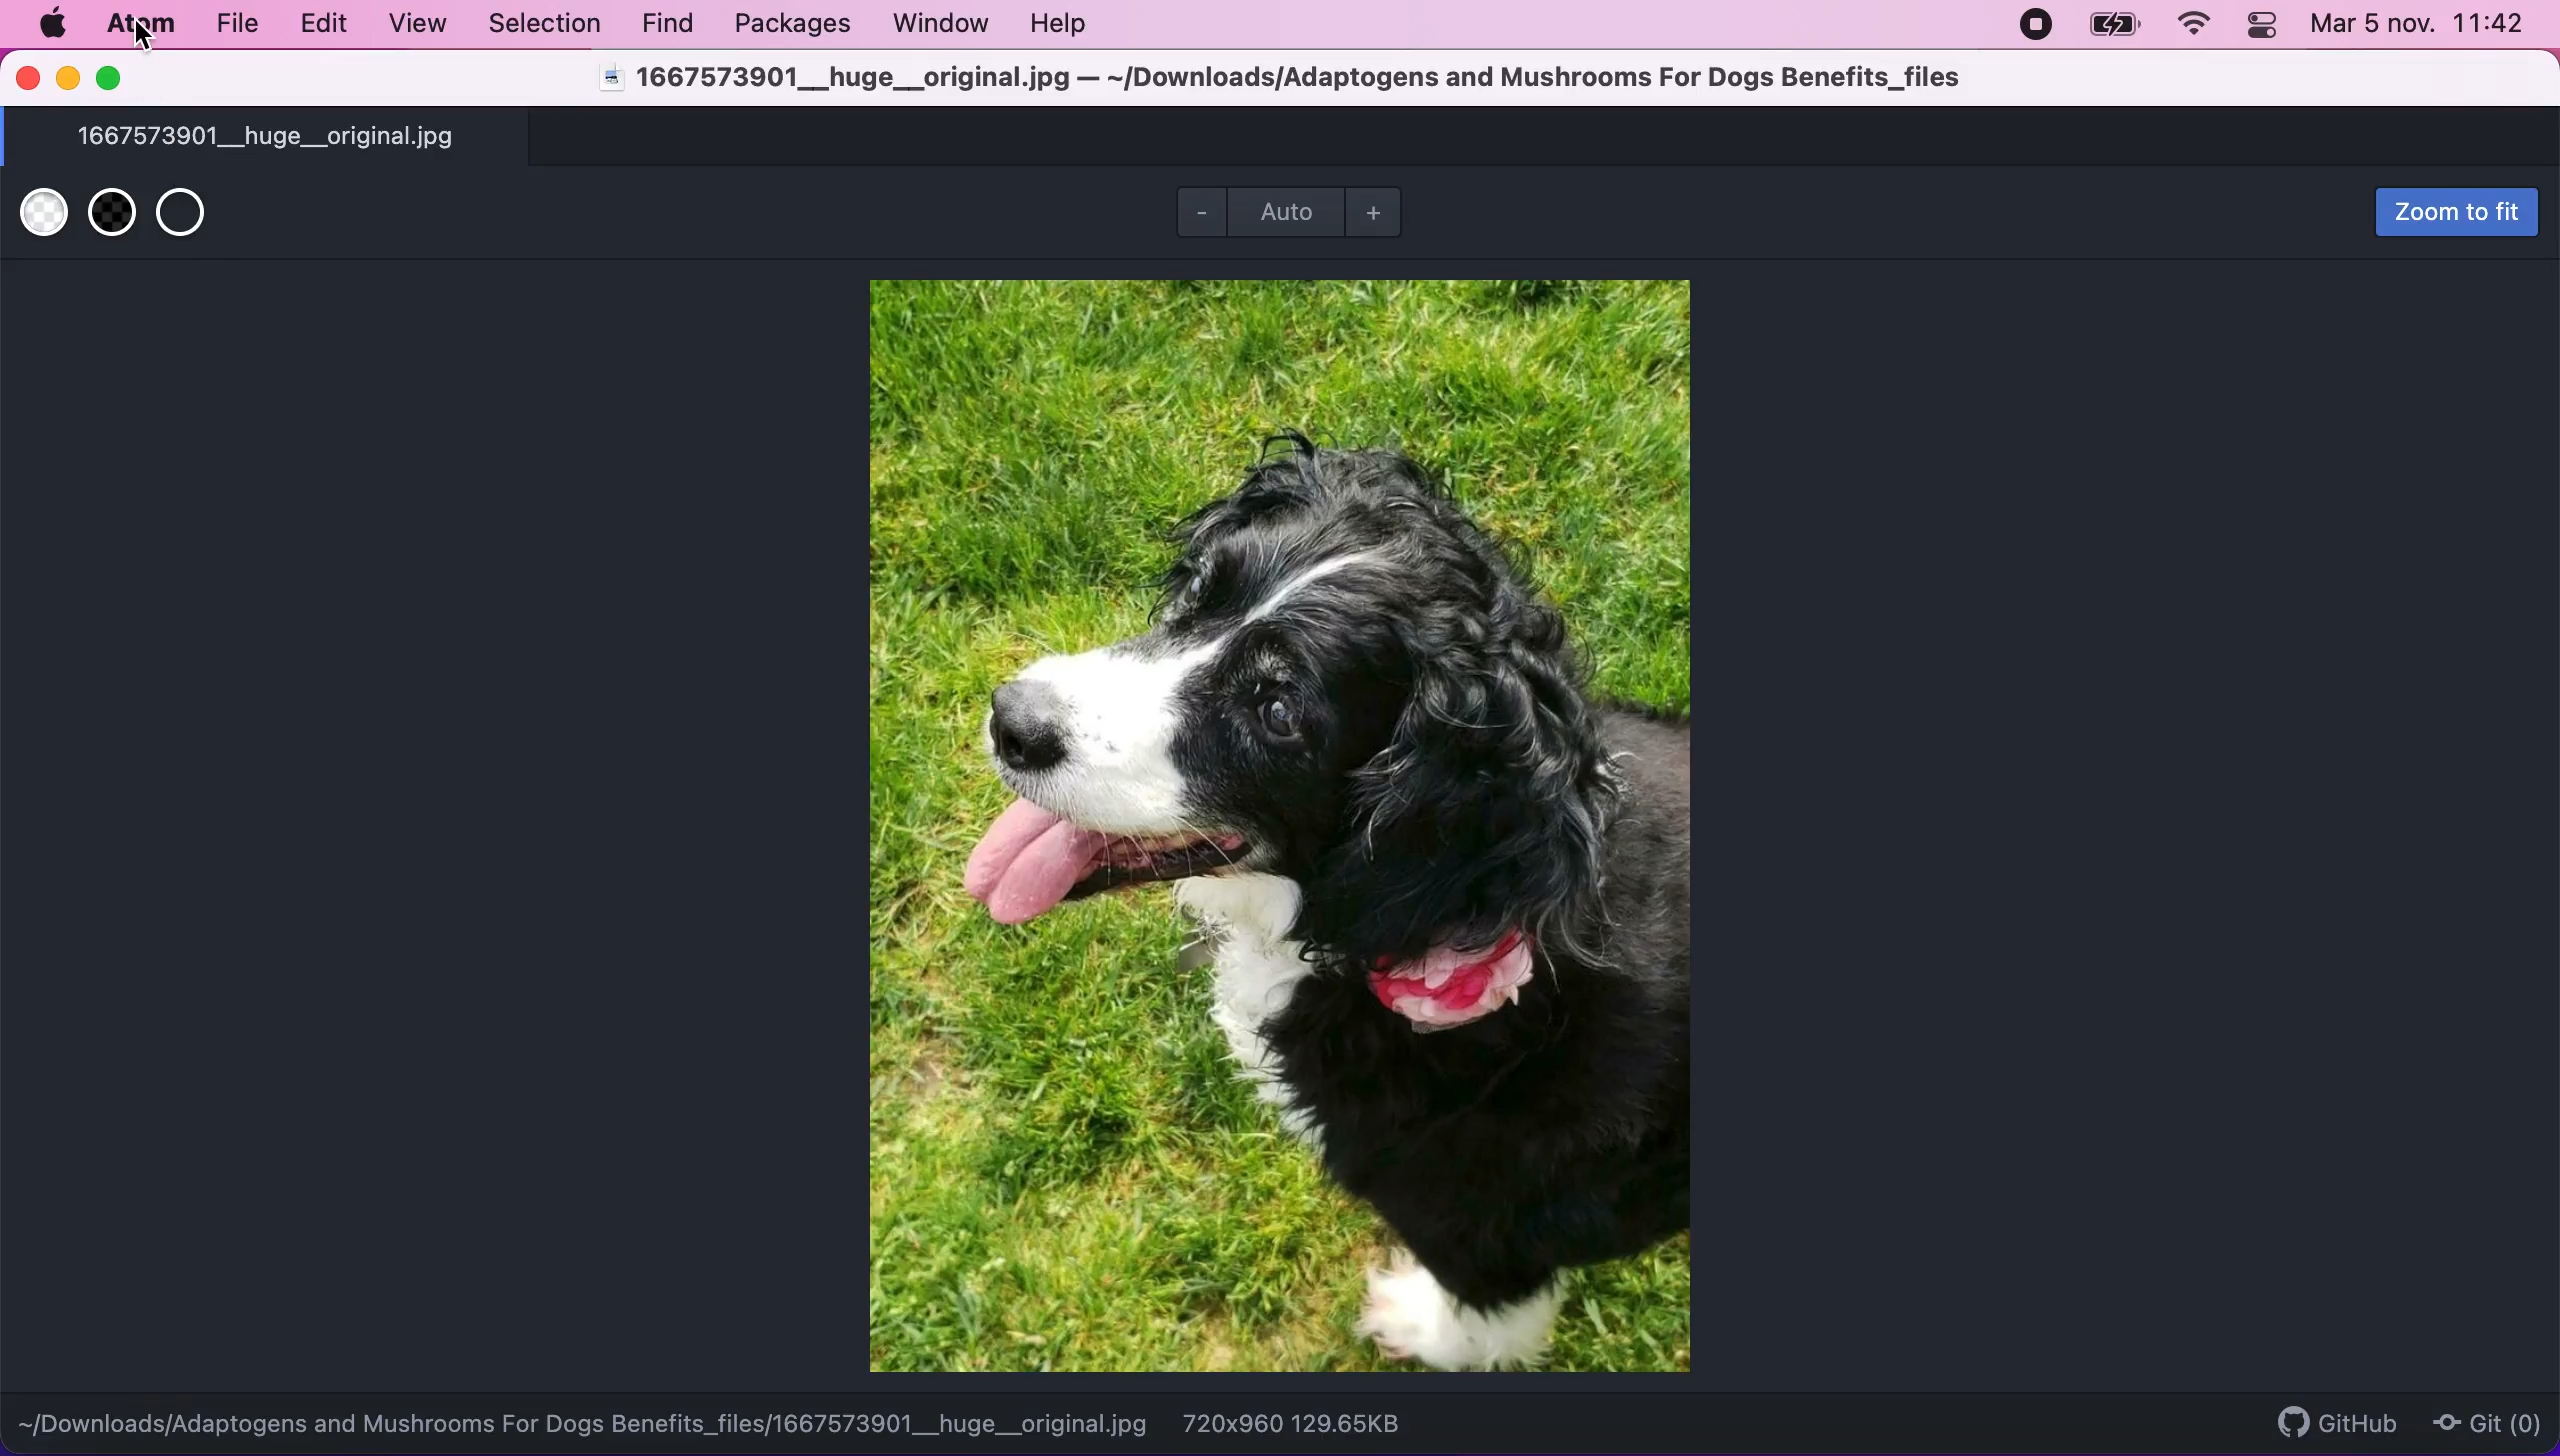 This screenshot has height=1456, width=2560. Describe the element at coordinates (662, 23) in the screenshot. I see `find` at that location.